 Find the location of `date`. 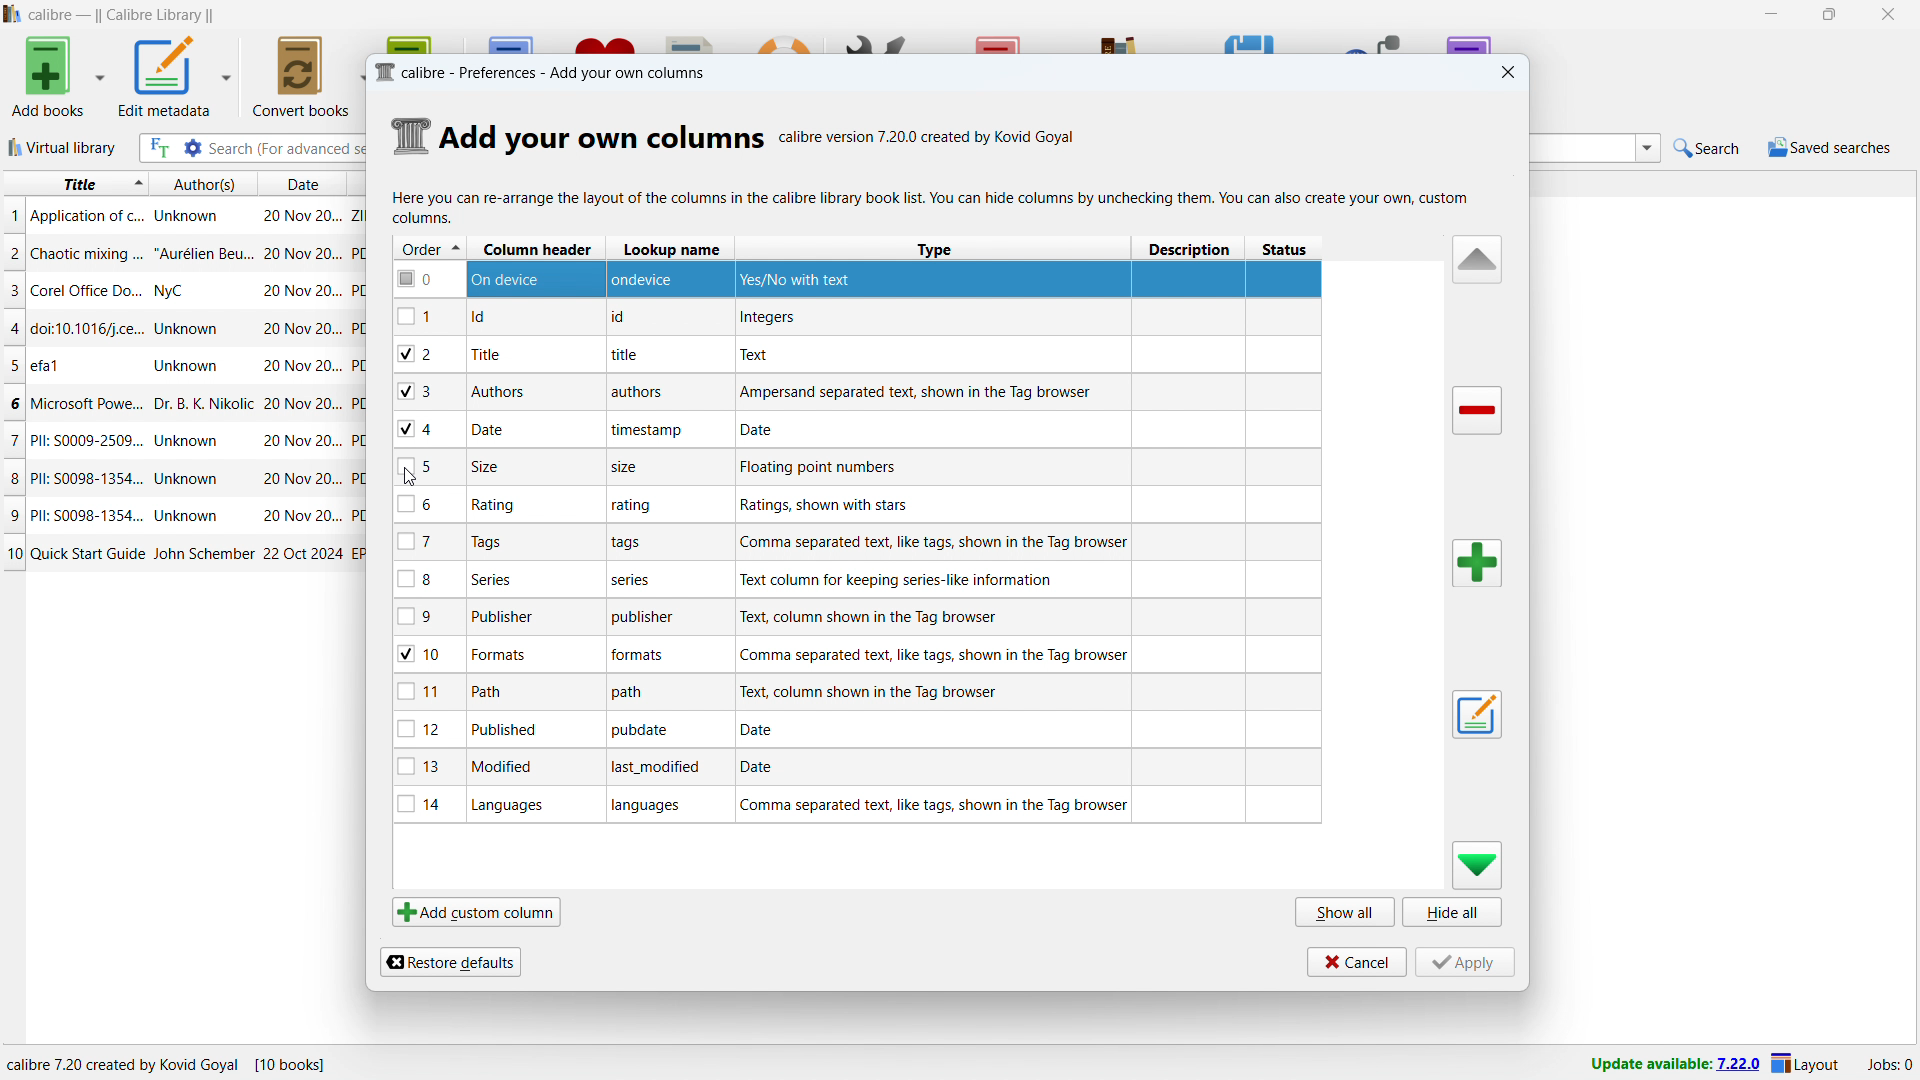

date is located at coordinates (300, 254).